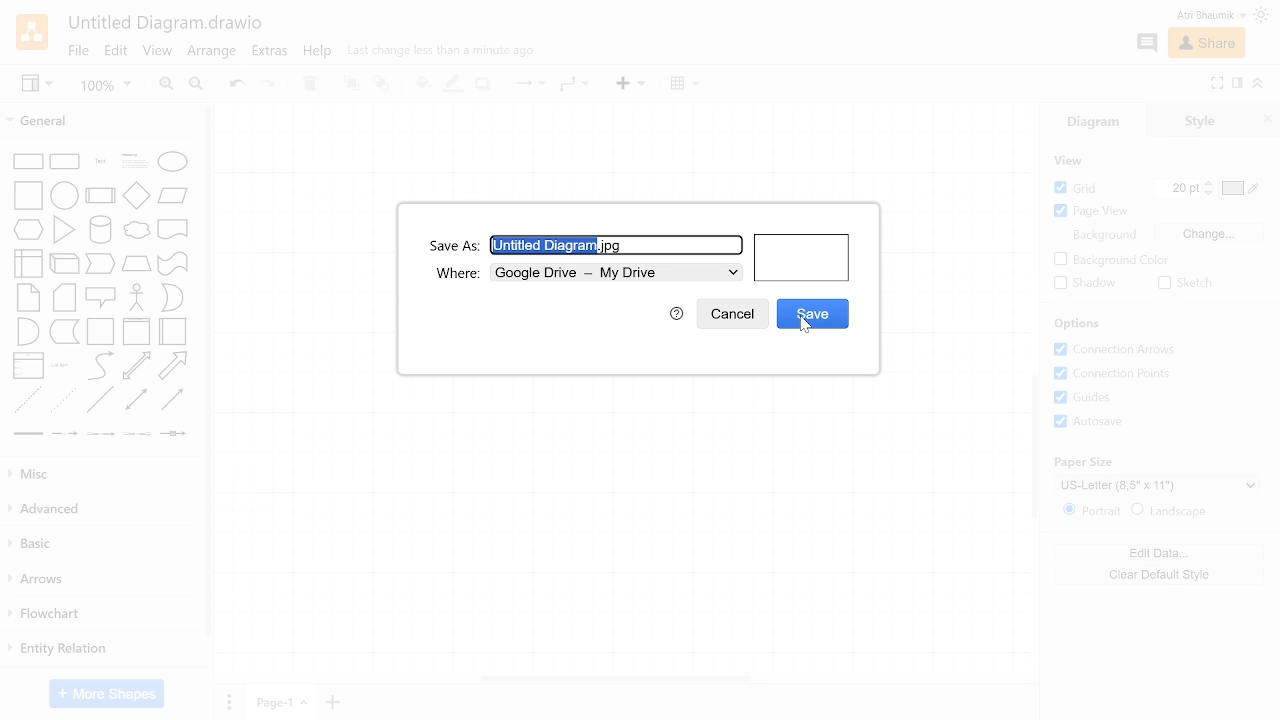 The image size is (1280, 720). Describe the element at coordinates (811, 313) in the screenshot. I see `Save` at that location.